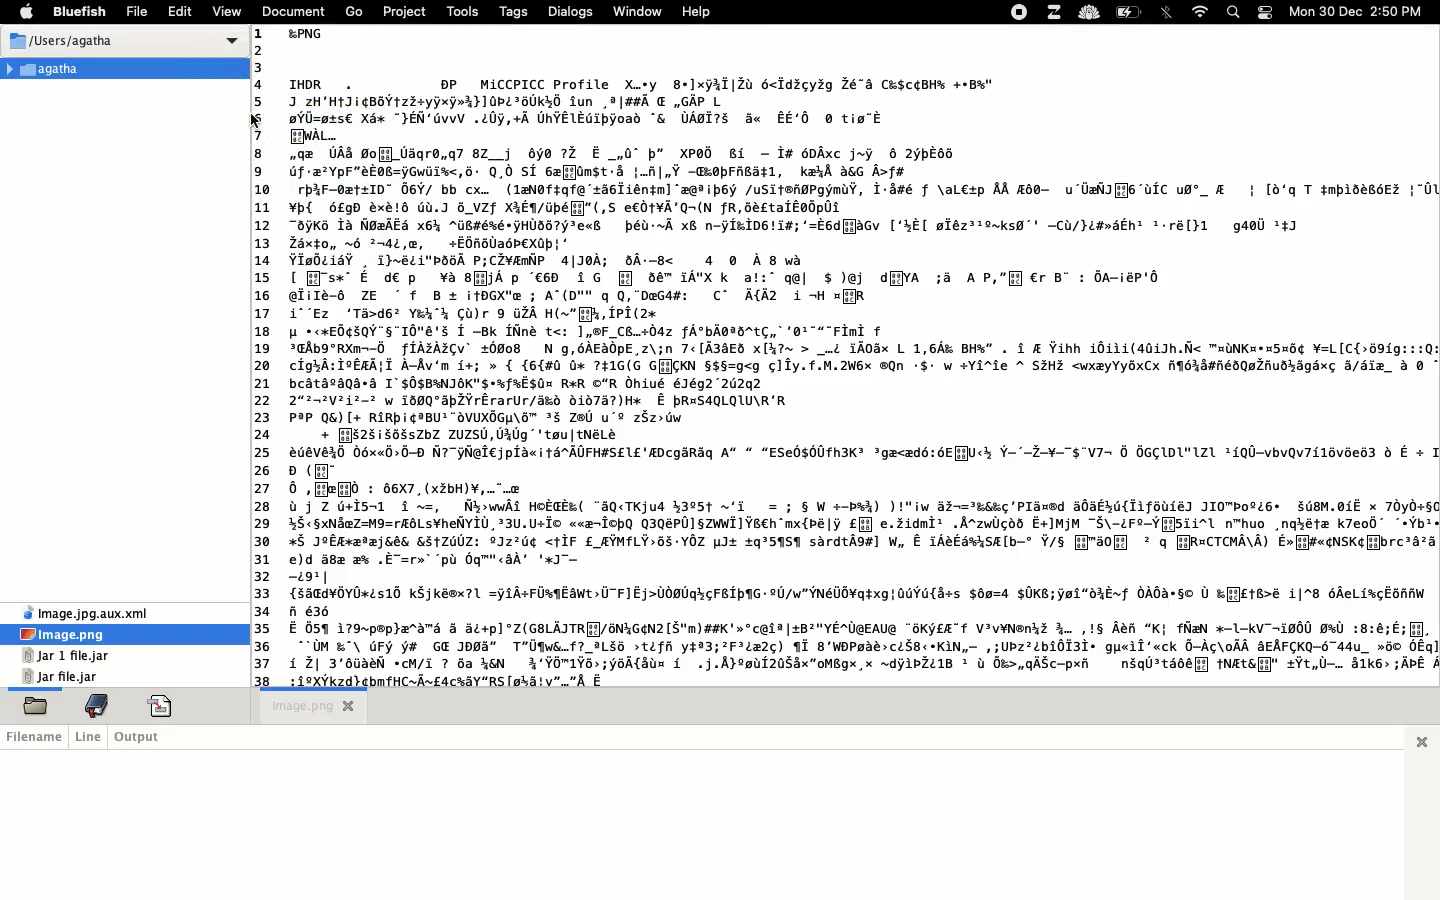 The height and width of the screenshot is (900, 1440). Describe the element at coordinates (137, 10) in the screenshot. I see `file` at that location.